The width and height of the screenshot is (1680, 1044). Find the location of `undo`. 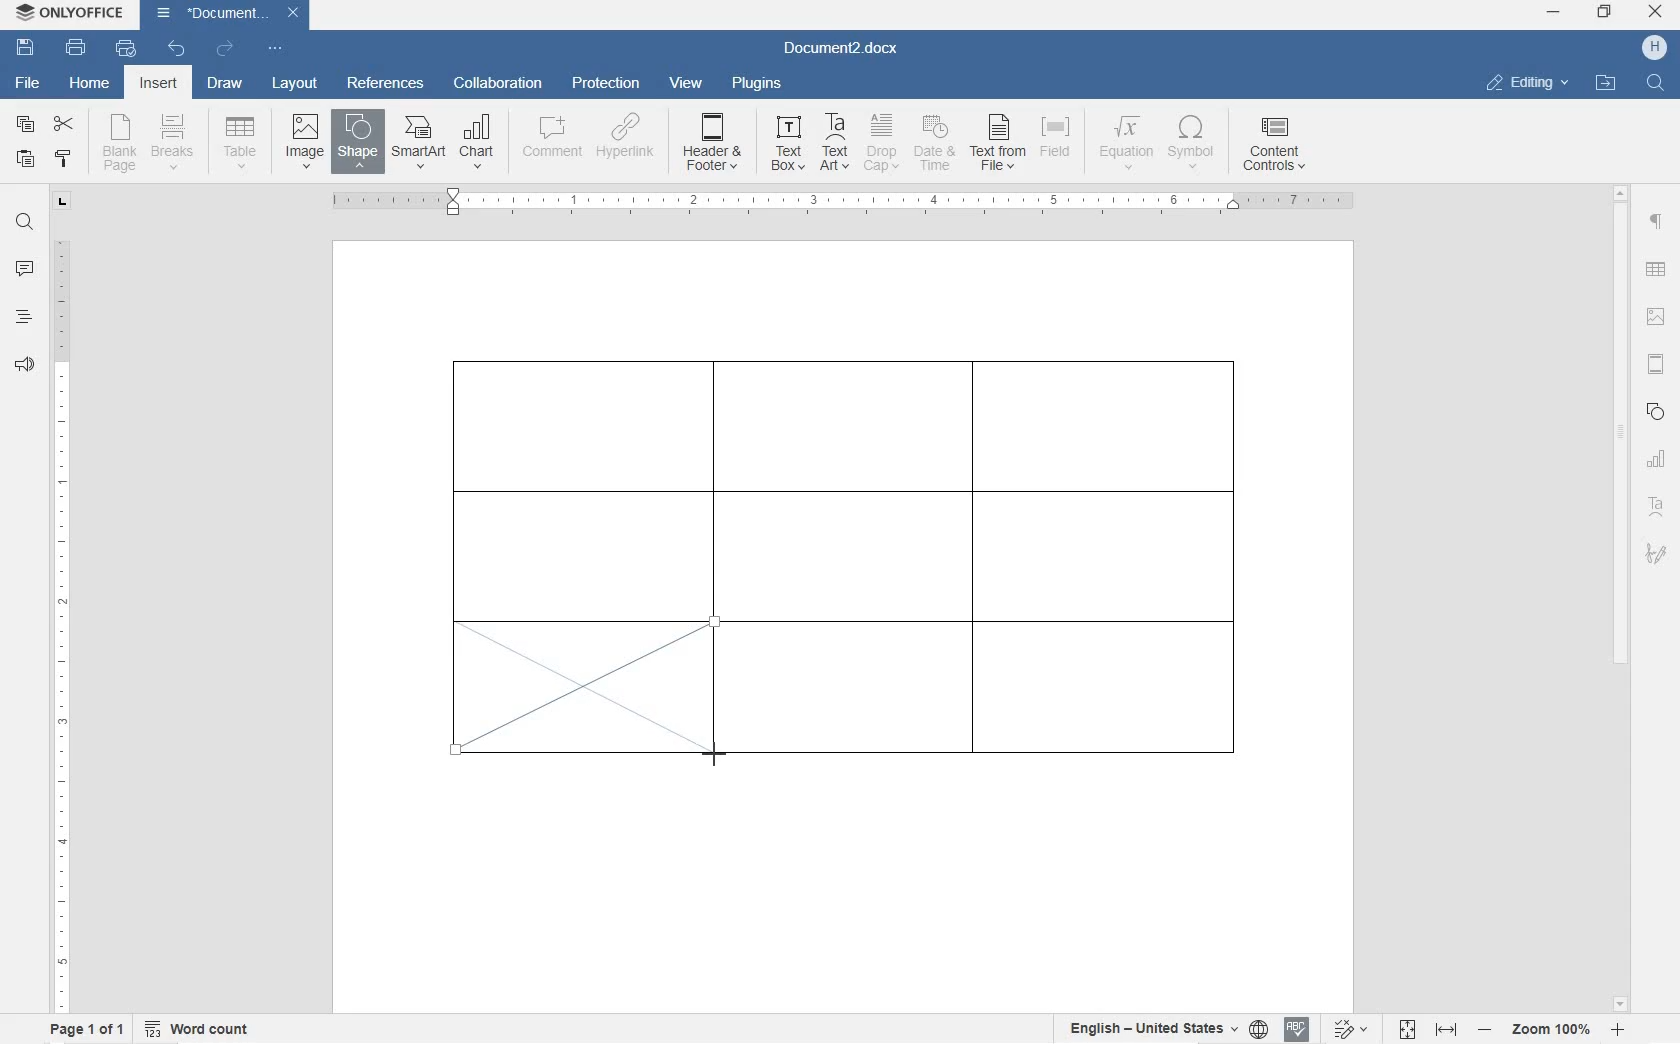

undo is located at coordinates (175, 49).